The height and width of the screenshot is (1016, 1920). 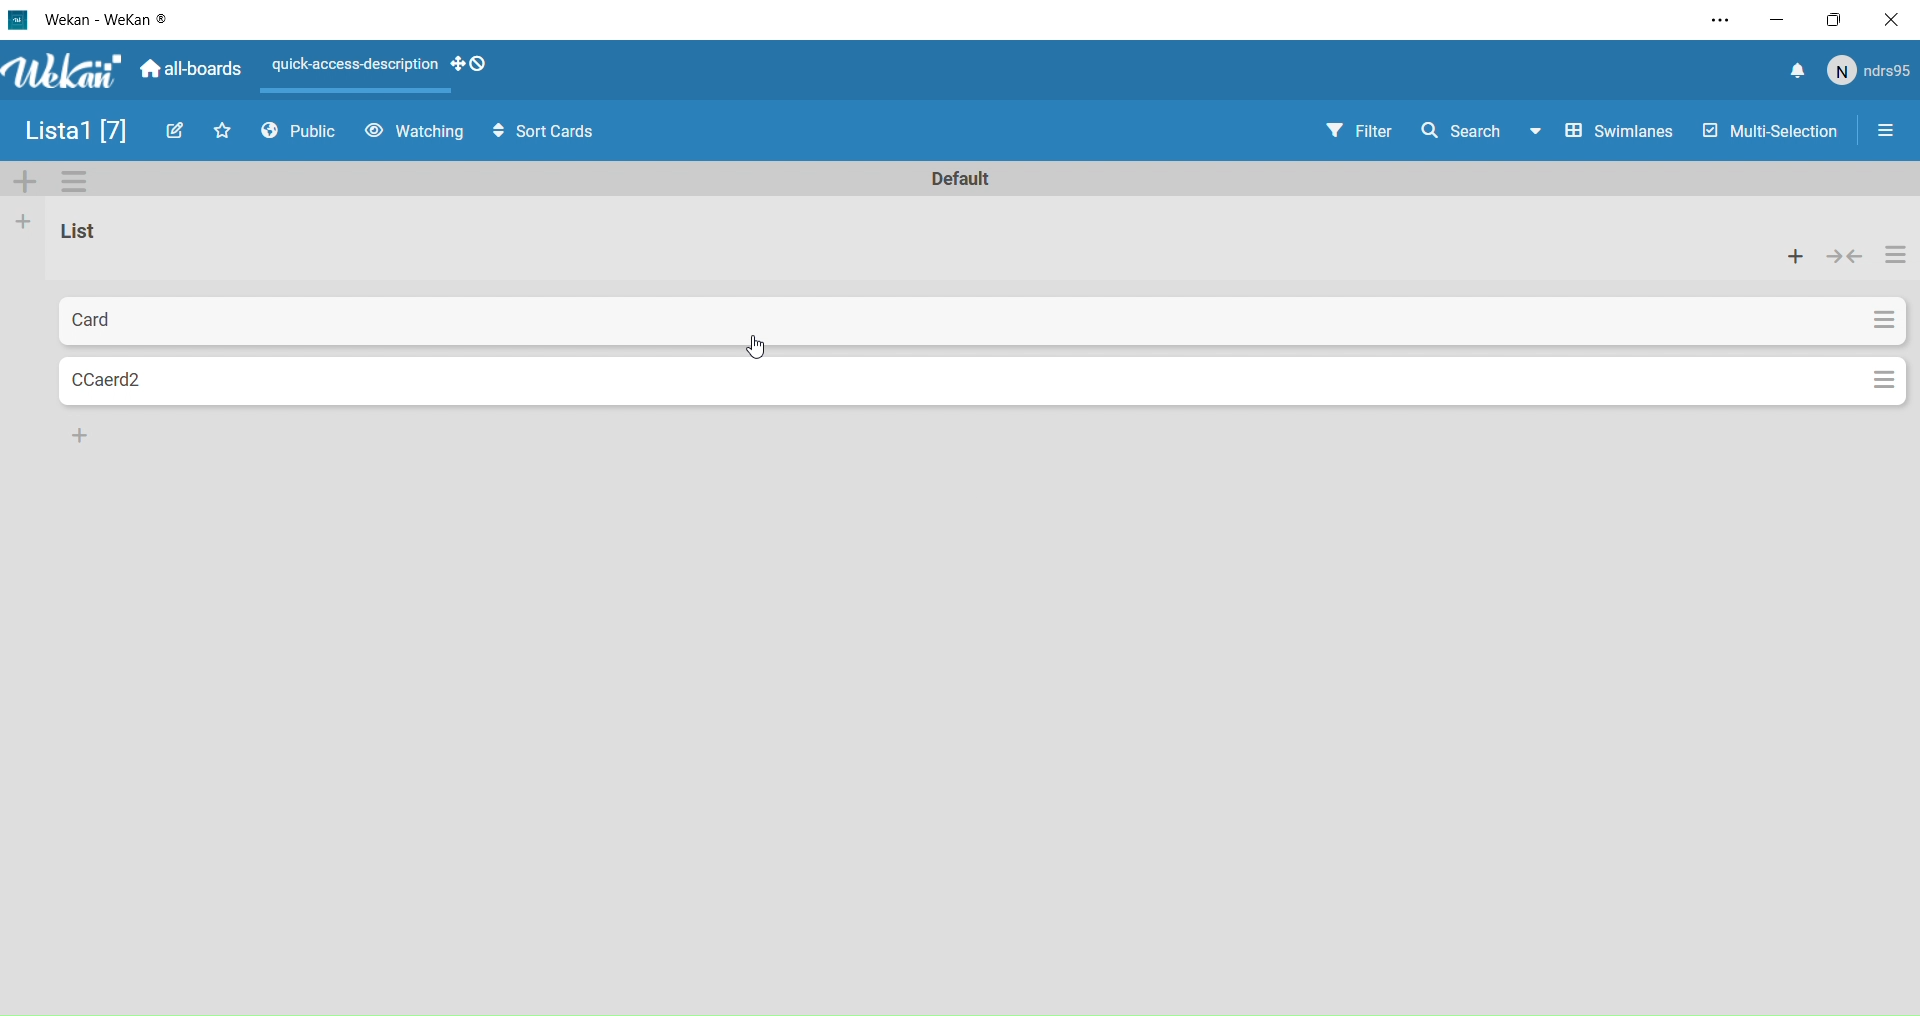 I want to click on Watching, so click(x=414, y=134).